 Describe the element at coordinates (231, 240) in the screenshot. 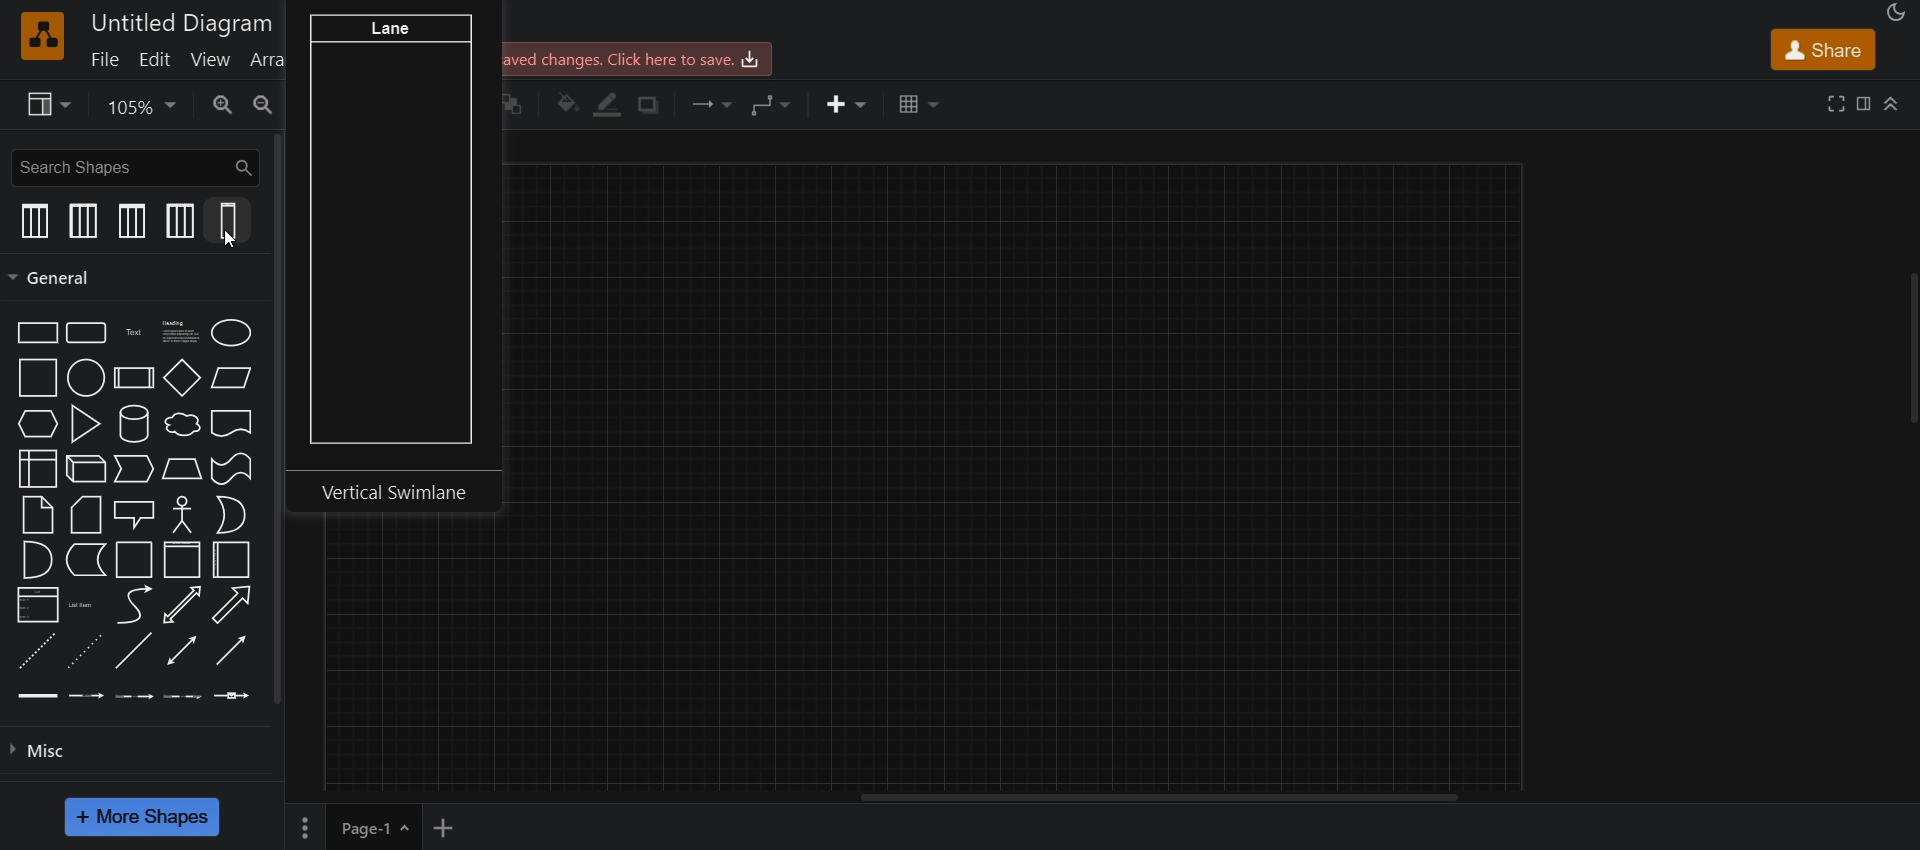

I see `cursor` at that location.